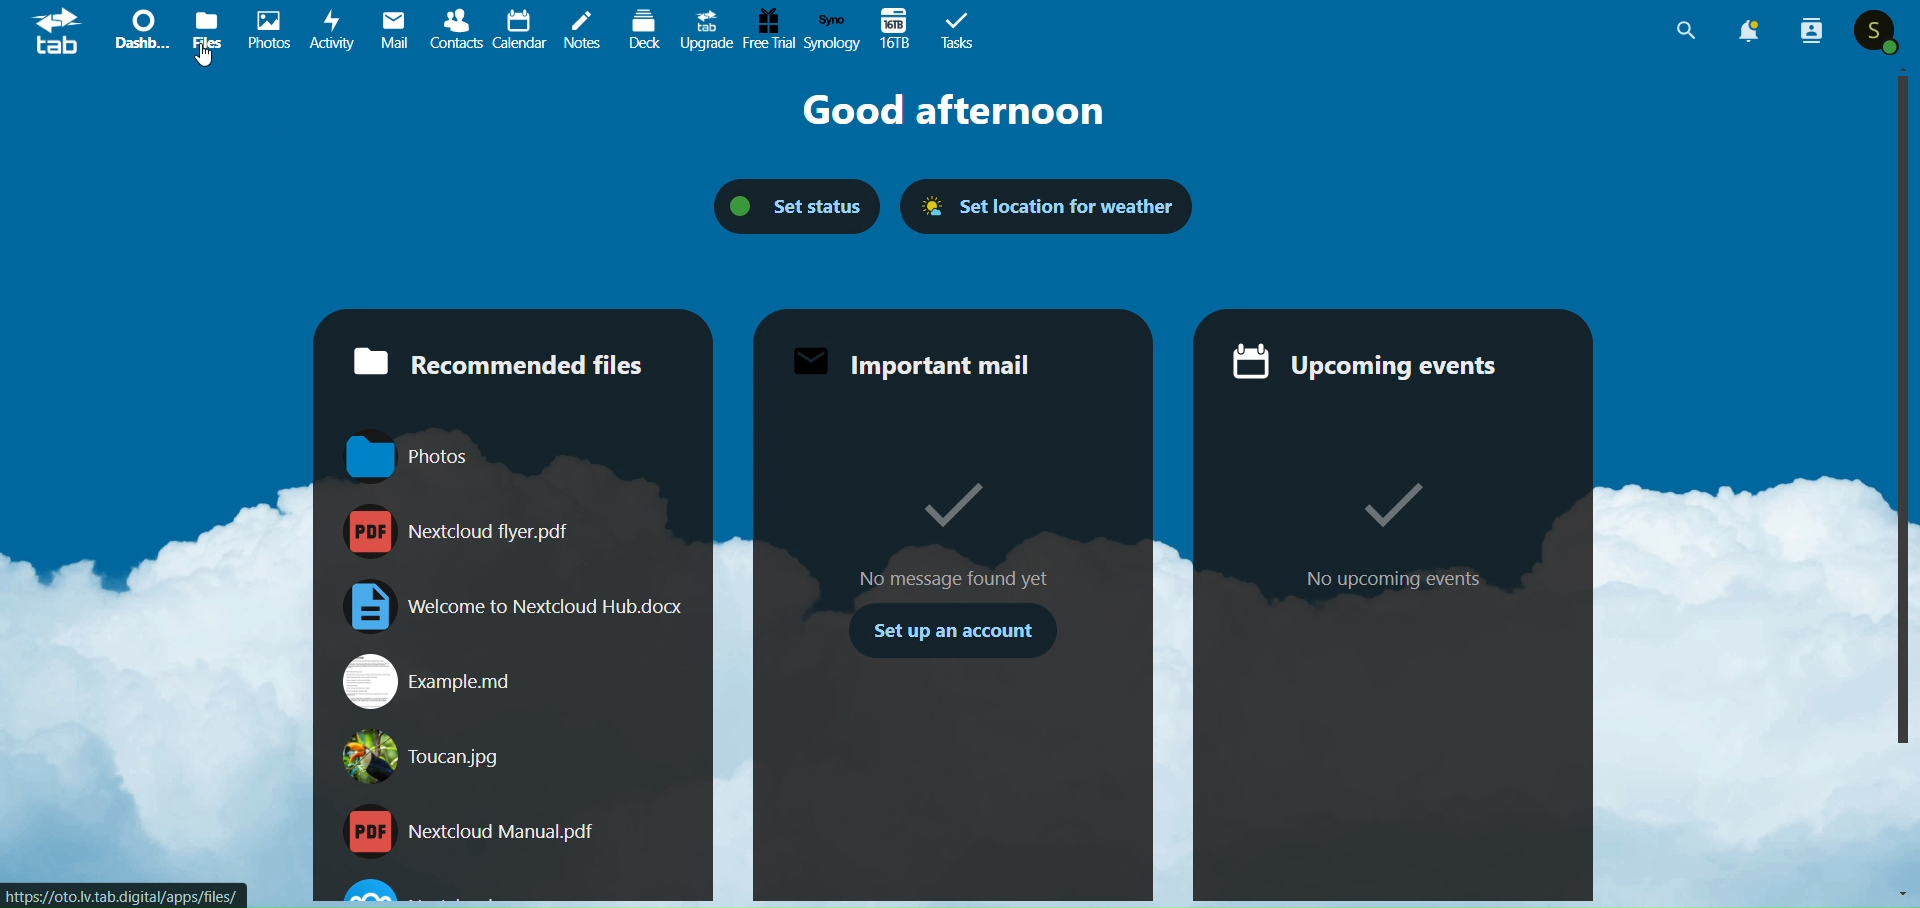  I want to click on notification, so click(1751, 30).